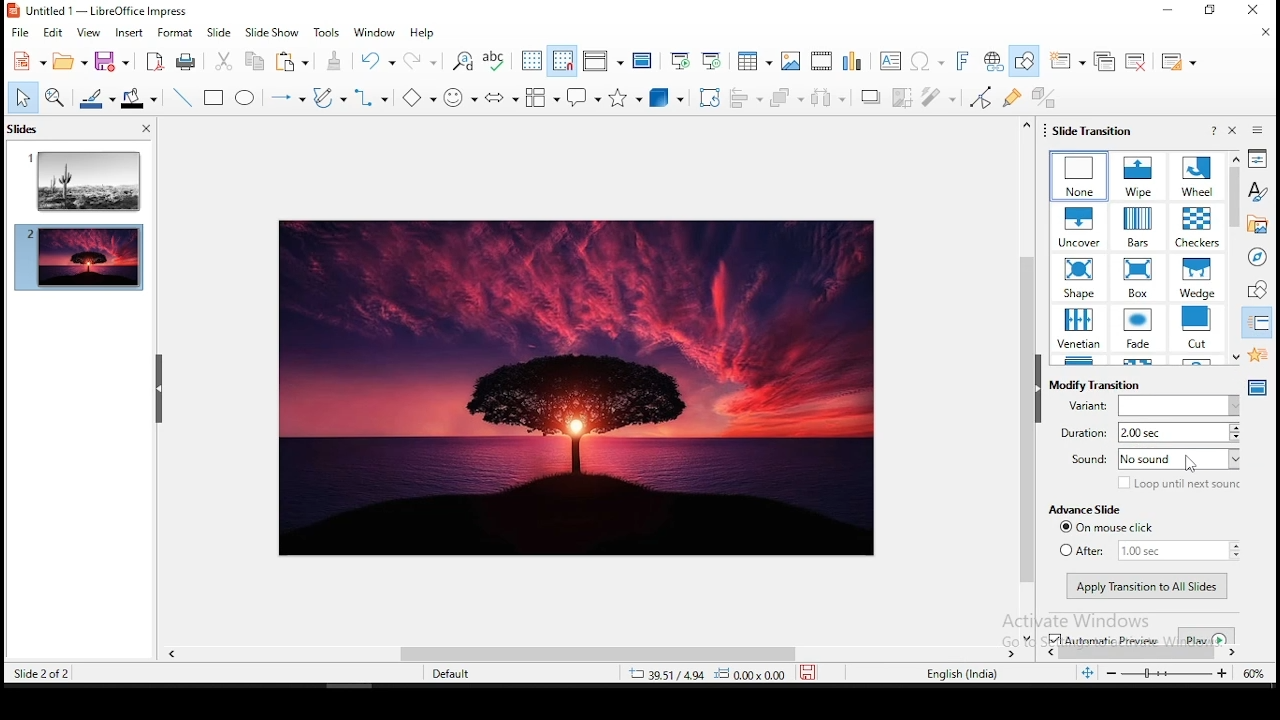 This screenshot has height=720, width=1280. What do you see at coordinates (1011, 96) in the screenshot?
I see `show gluepoint functions` at bounding box center [1011, 96].